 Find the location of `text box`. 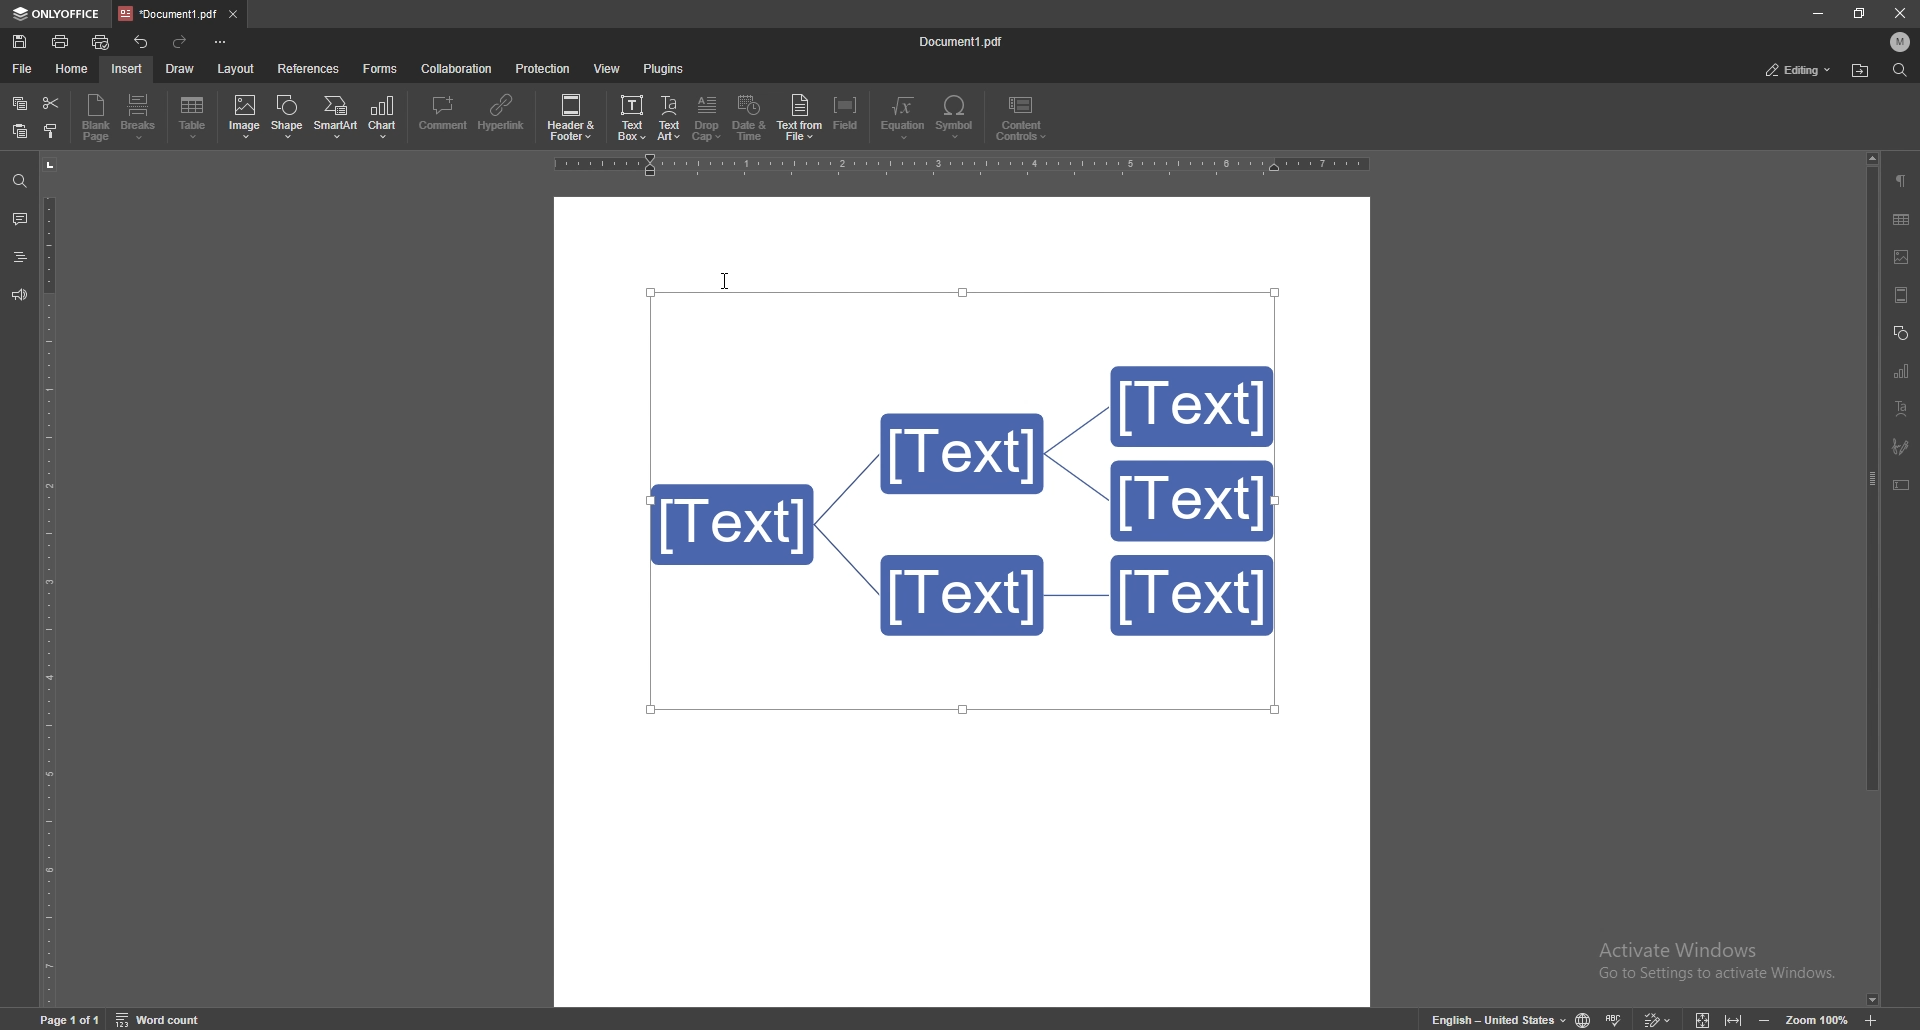

text box is located at coordinates (1901, 485).